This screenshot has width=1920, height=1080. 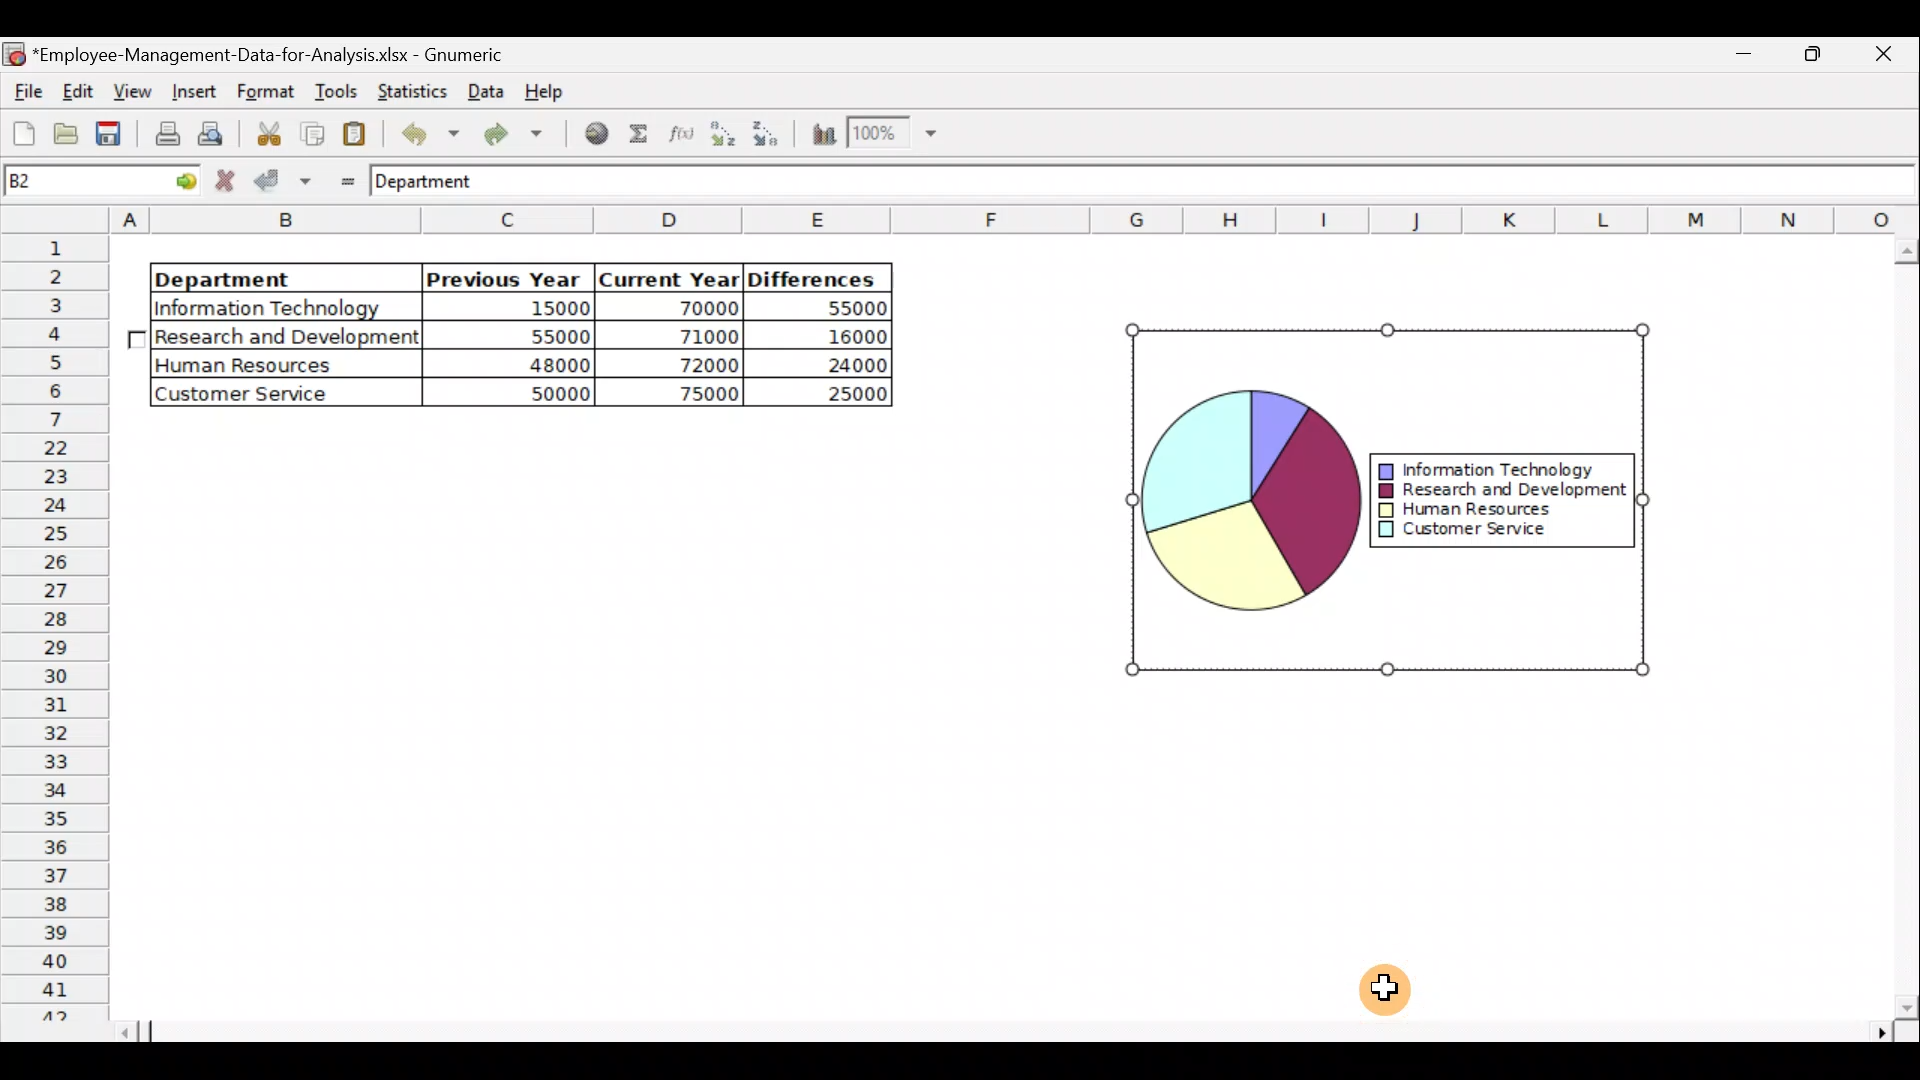 I want to click on 72000, so click(x=691, y=364).